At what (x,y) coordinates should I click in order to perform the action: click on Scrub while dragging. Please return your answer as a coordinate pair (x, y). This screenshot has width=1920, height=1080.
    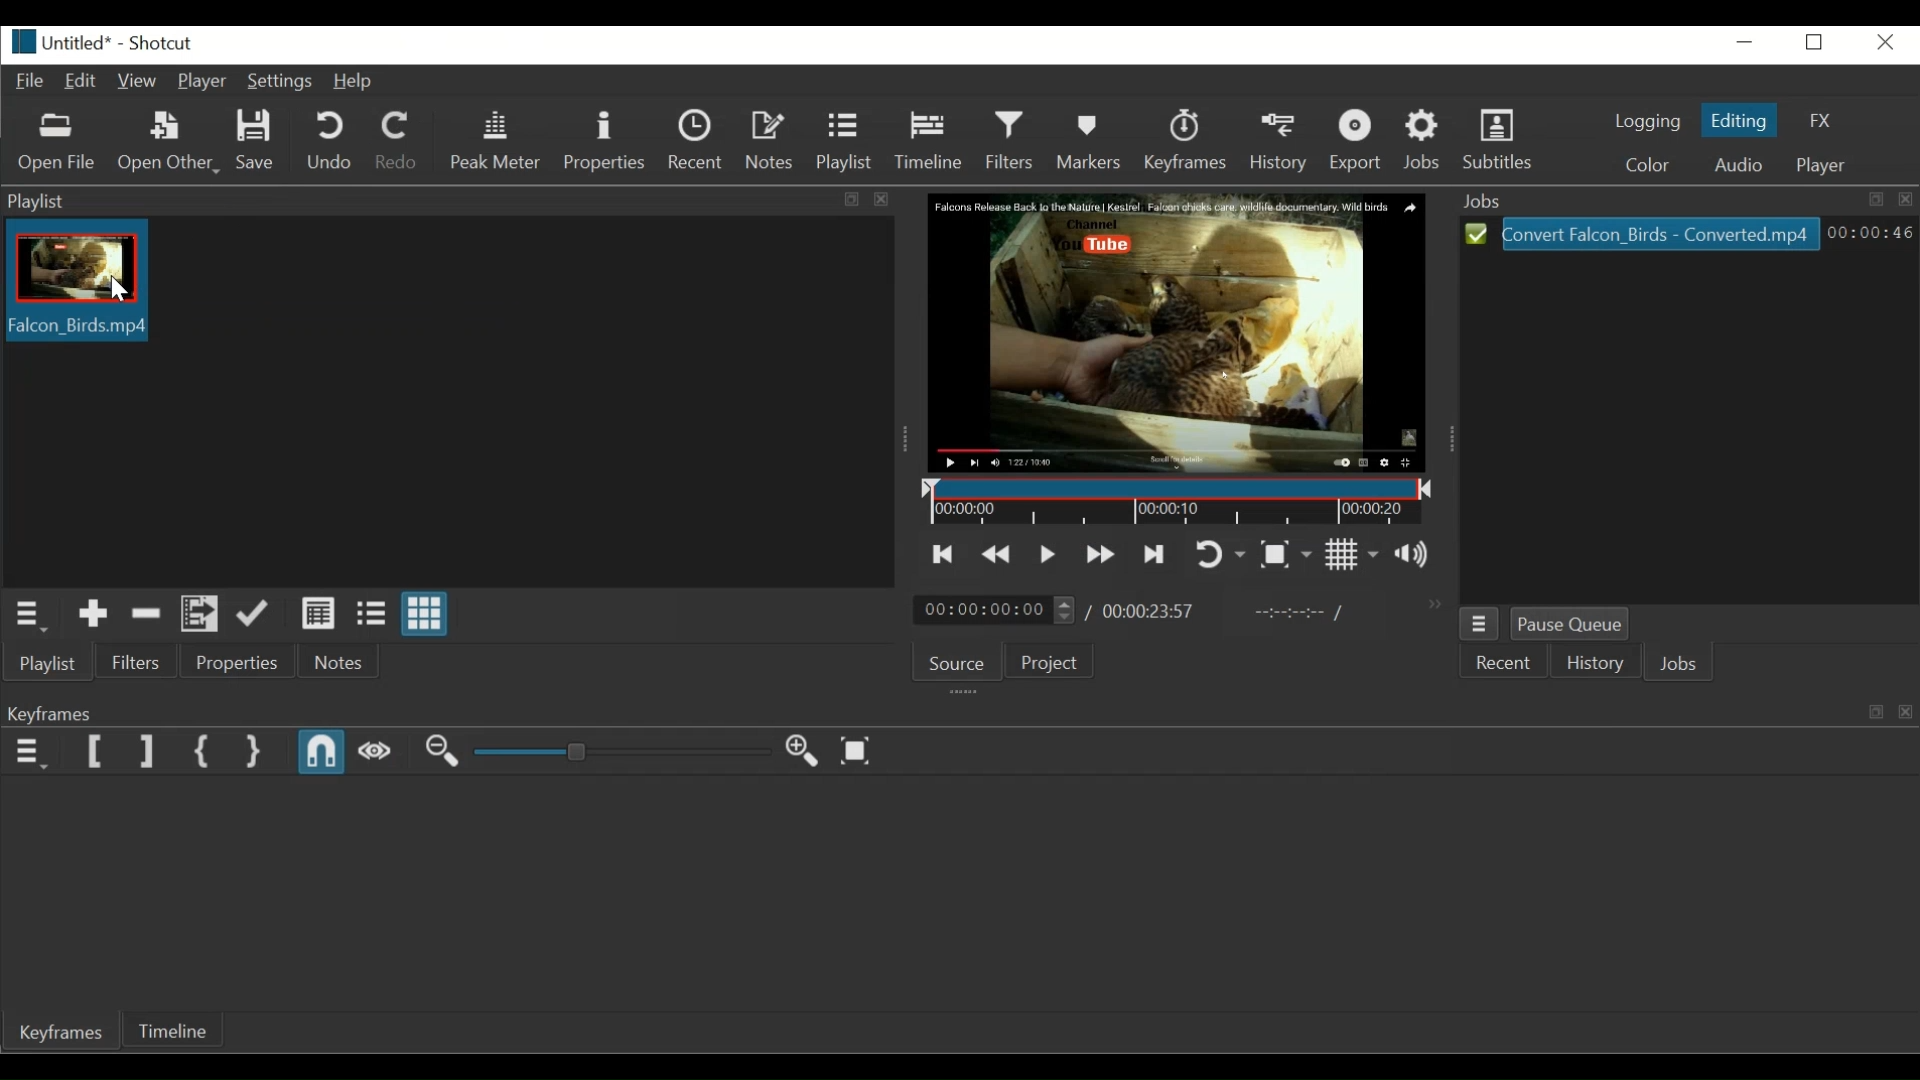
    Looking at the image, I should click on (375, 750).